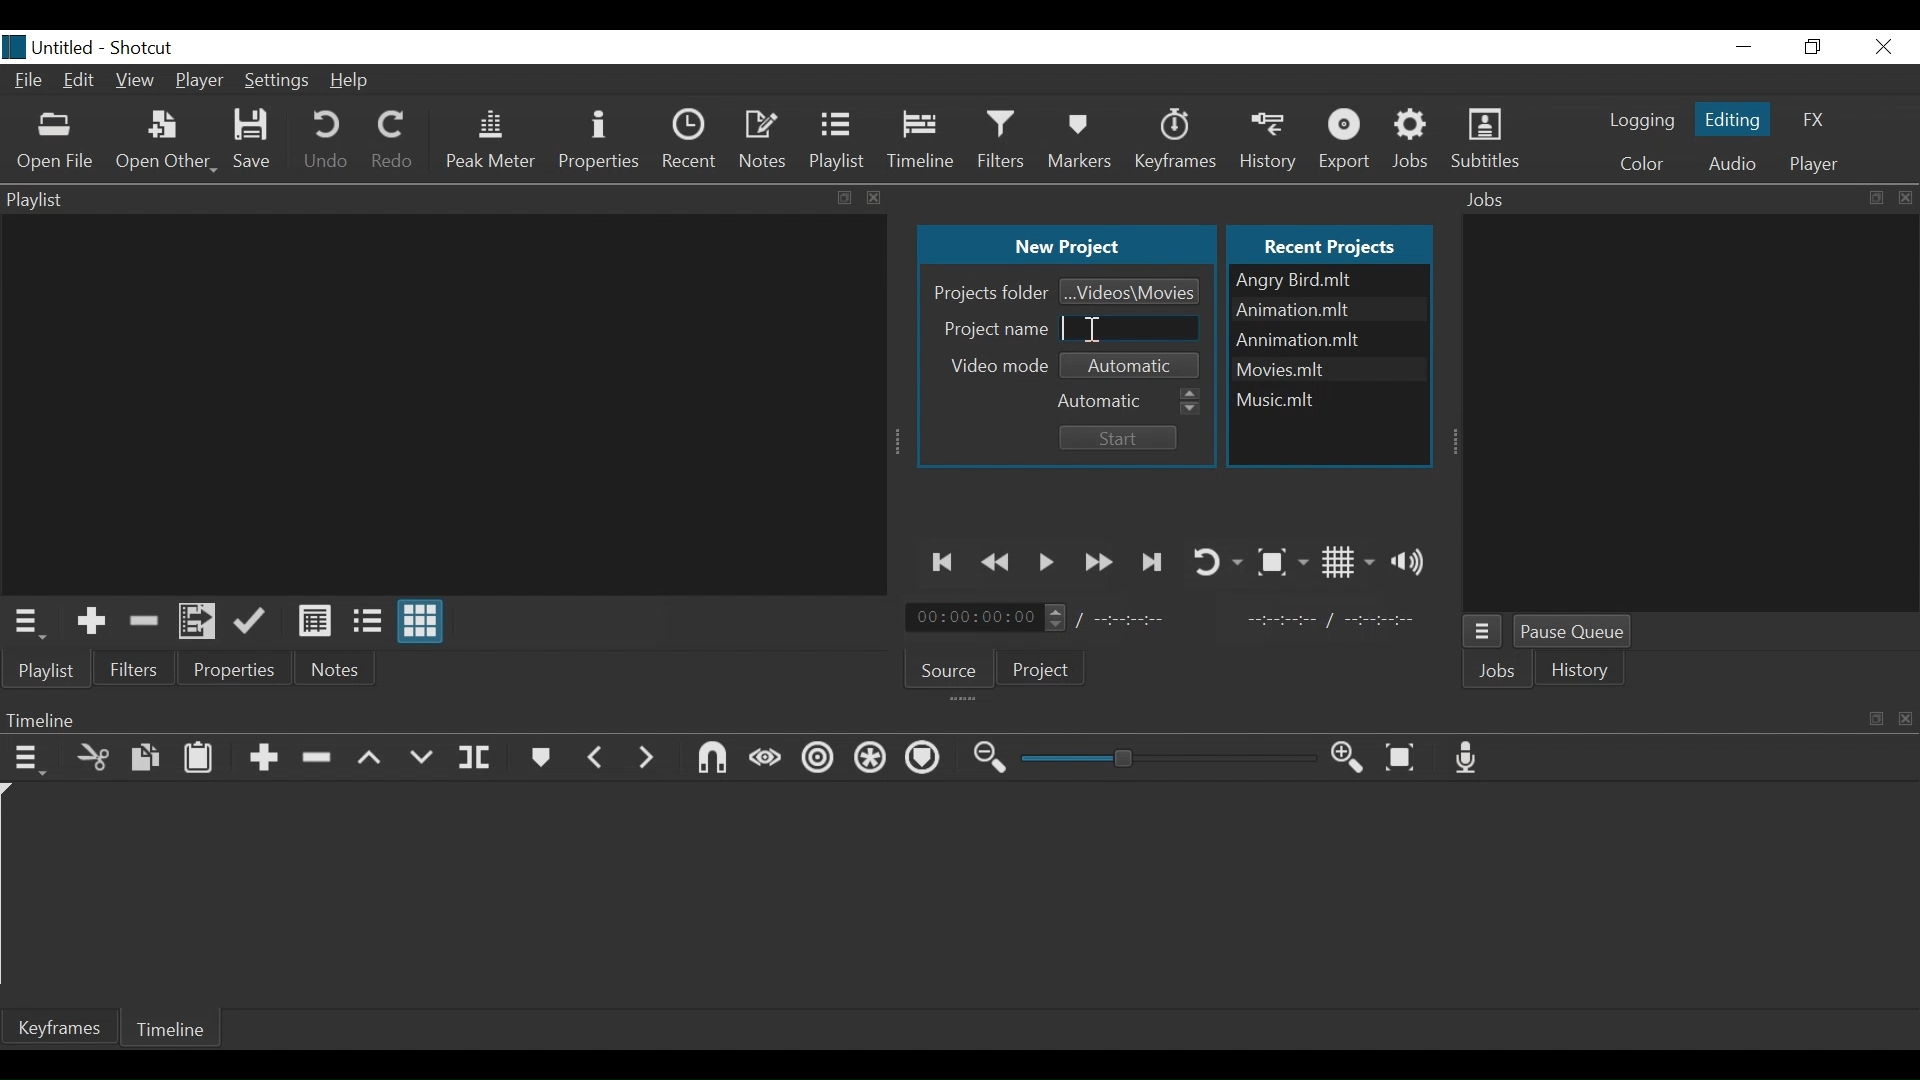  What do you see at coordinates (94, 756) in the screenshot?
I see `Cut` at bounding box center [94, 756].